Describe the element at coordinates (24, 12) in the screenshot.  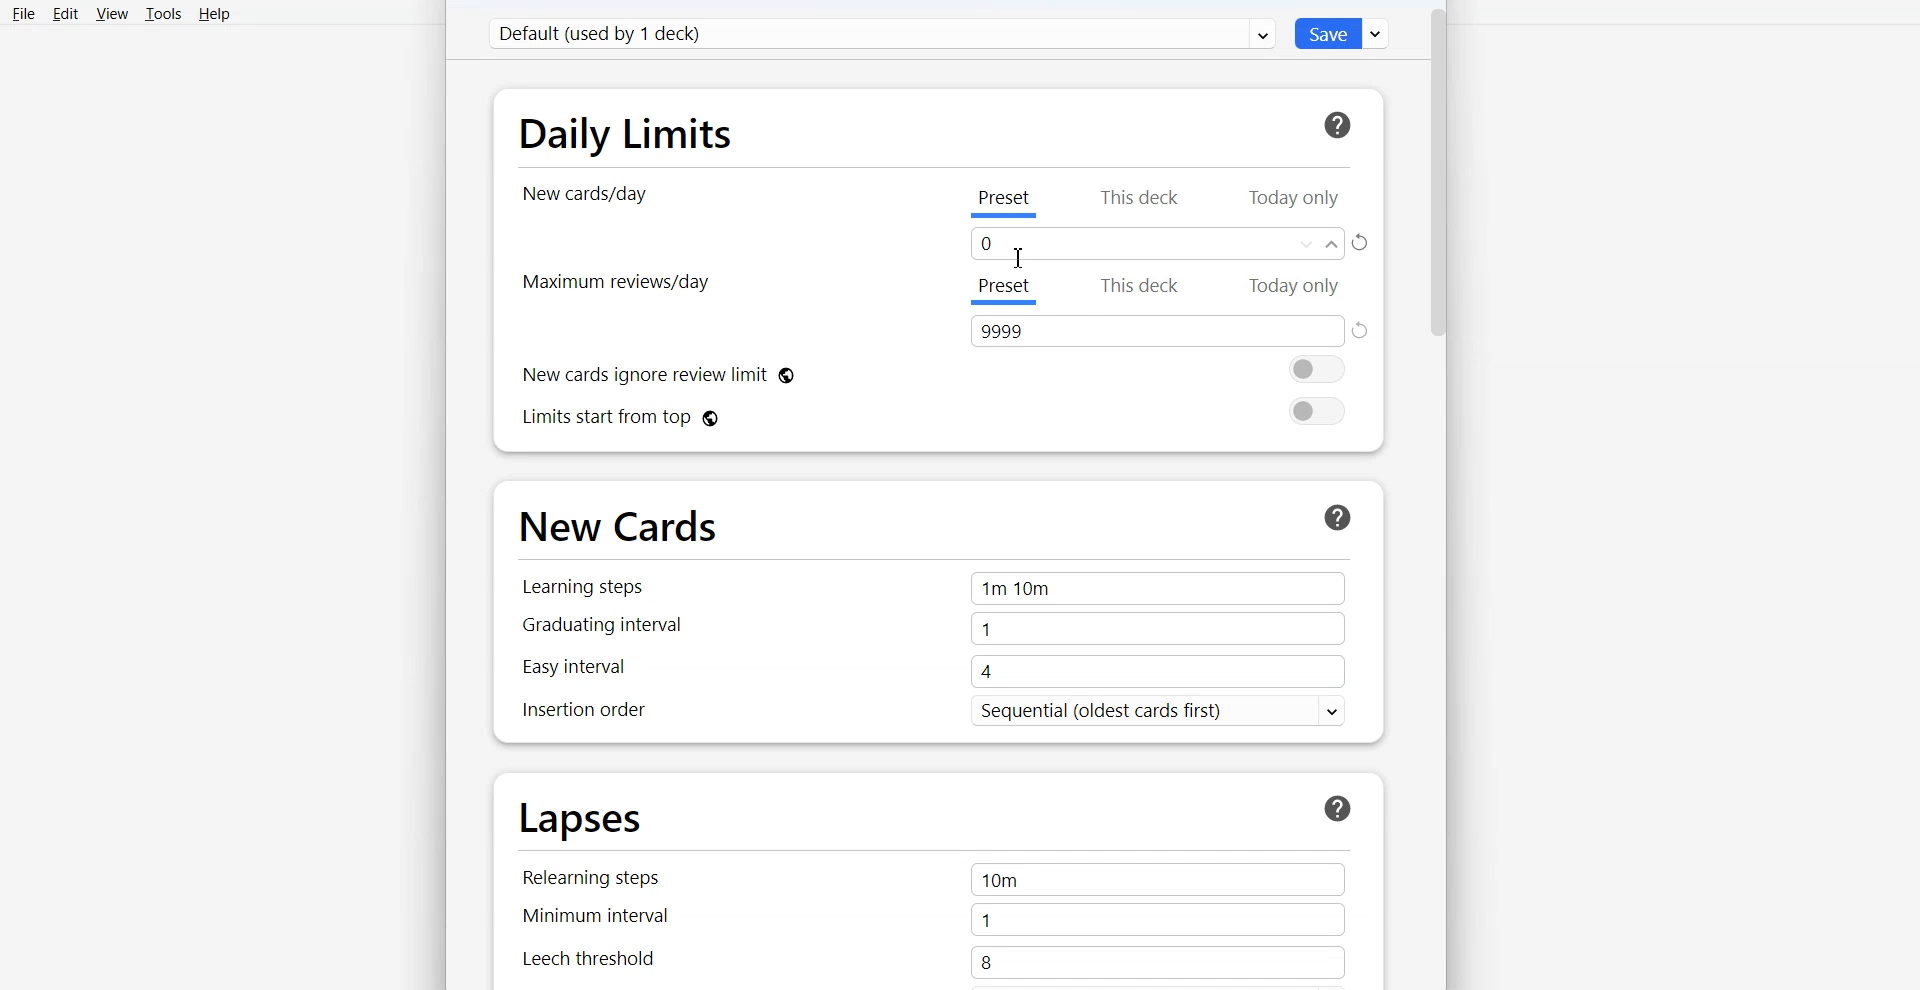
I see `File` at that location.